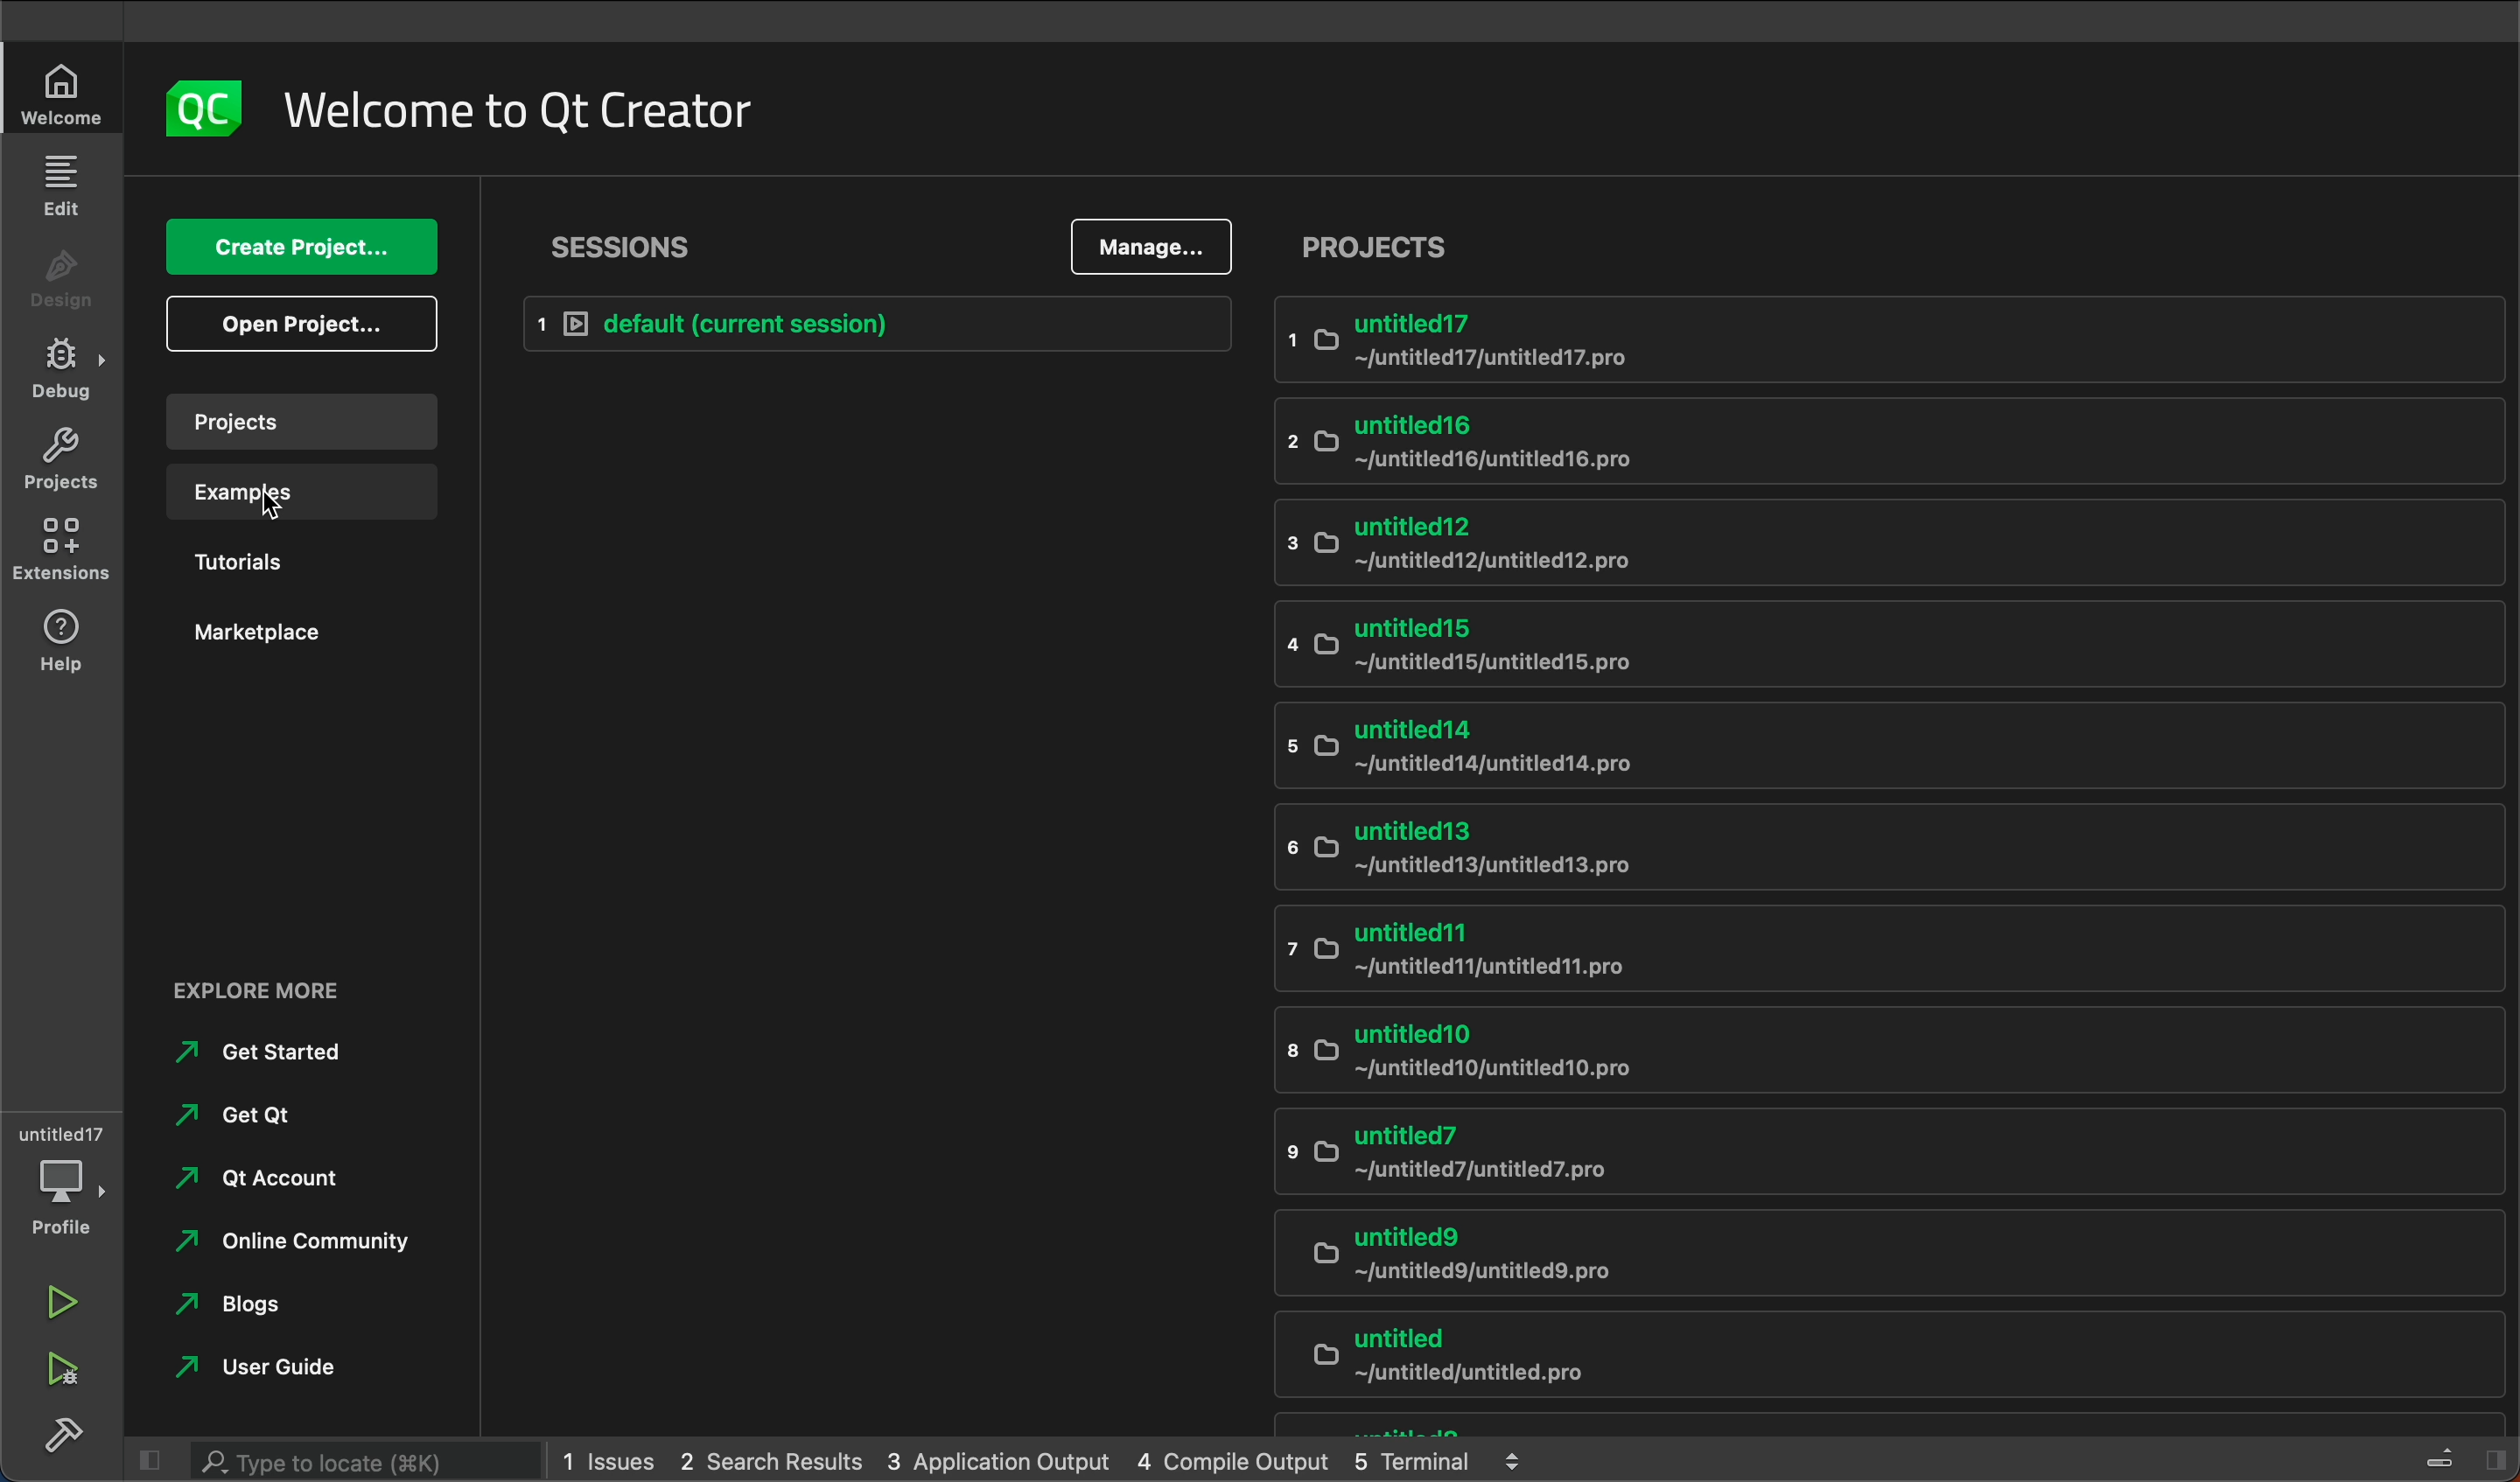 The width and height of the screenshot is (2520, 1482). What do you see at coordinates (257, 1305) in the screenshot?
I see `blogs` at bounding box center [257, 1305].